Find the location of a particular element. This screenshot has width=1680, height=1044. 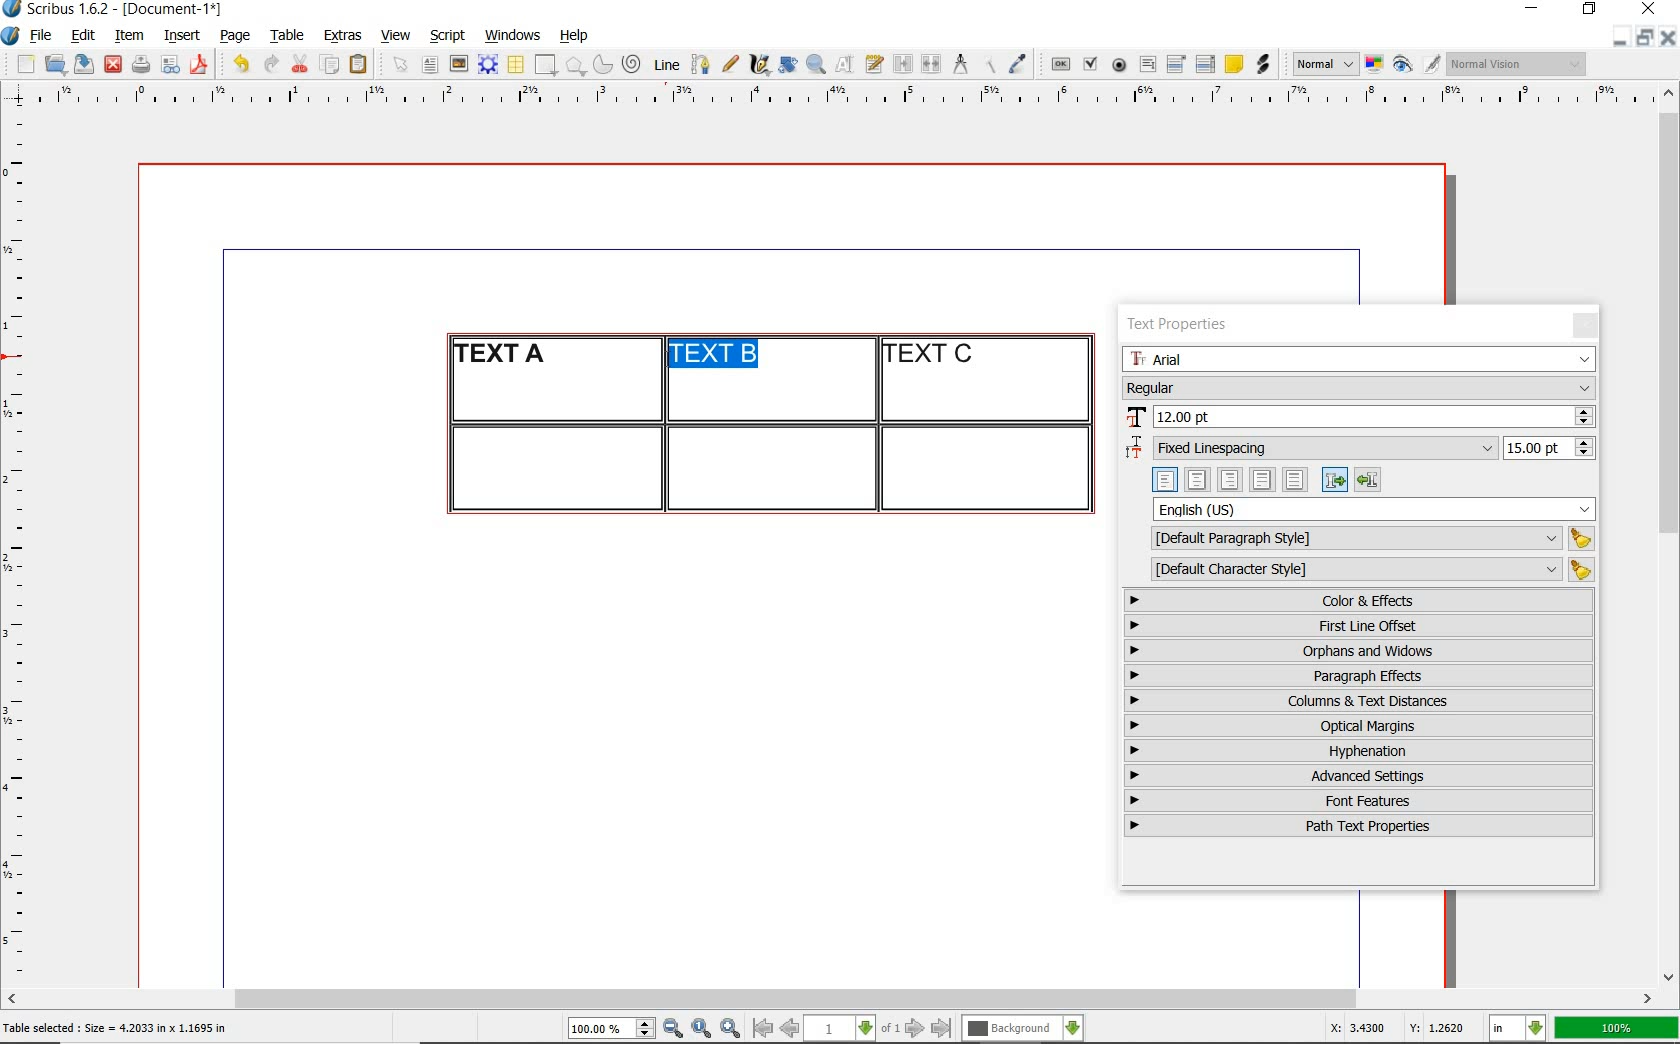

link text frames is located at coordinates (904, 66).